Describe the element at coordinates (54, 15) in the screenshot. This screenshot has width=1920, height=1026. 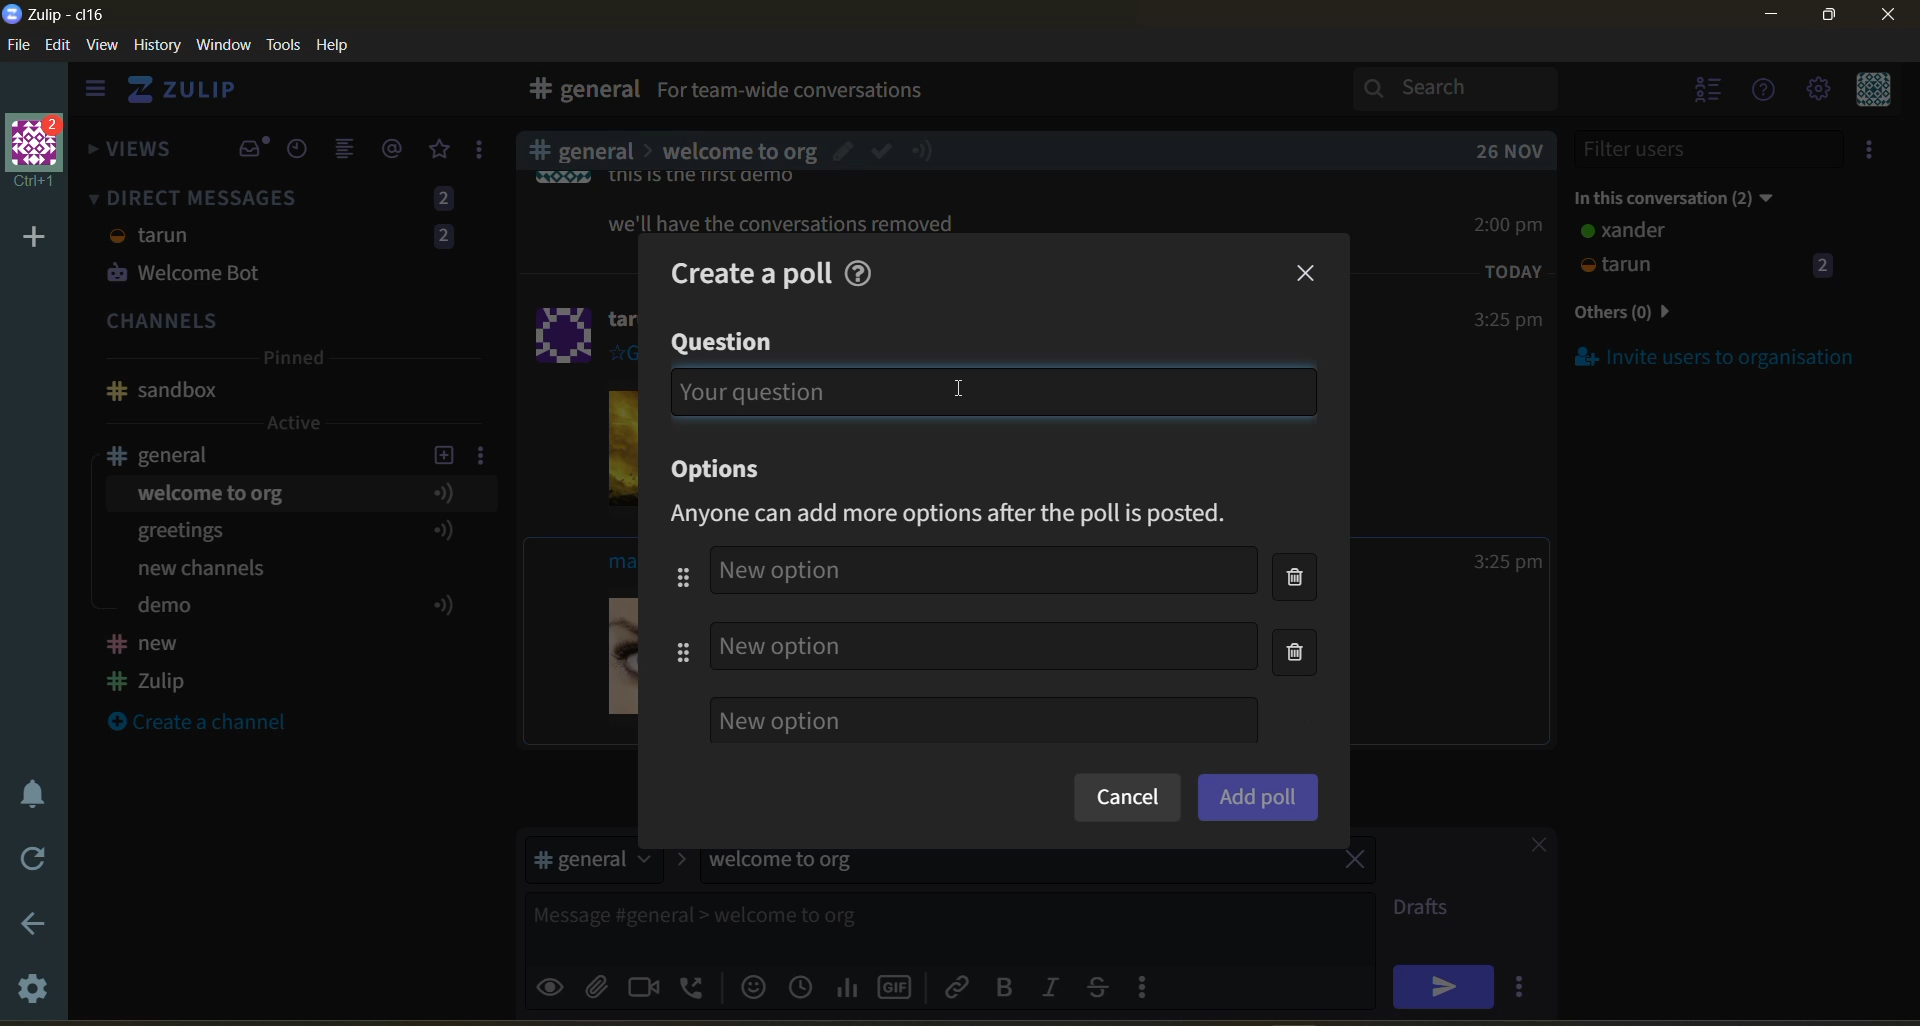
I see `app name and organisation name` at that location.